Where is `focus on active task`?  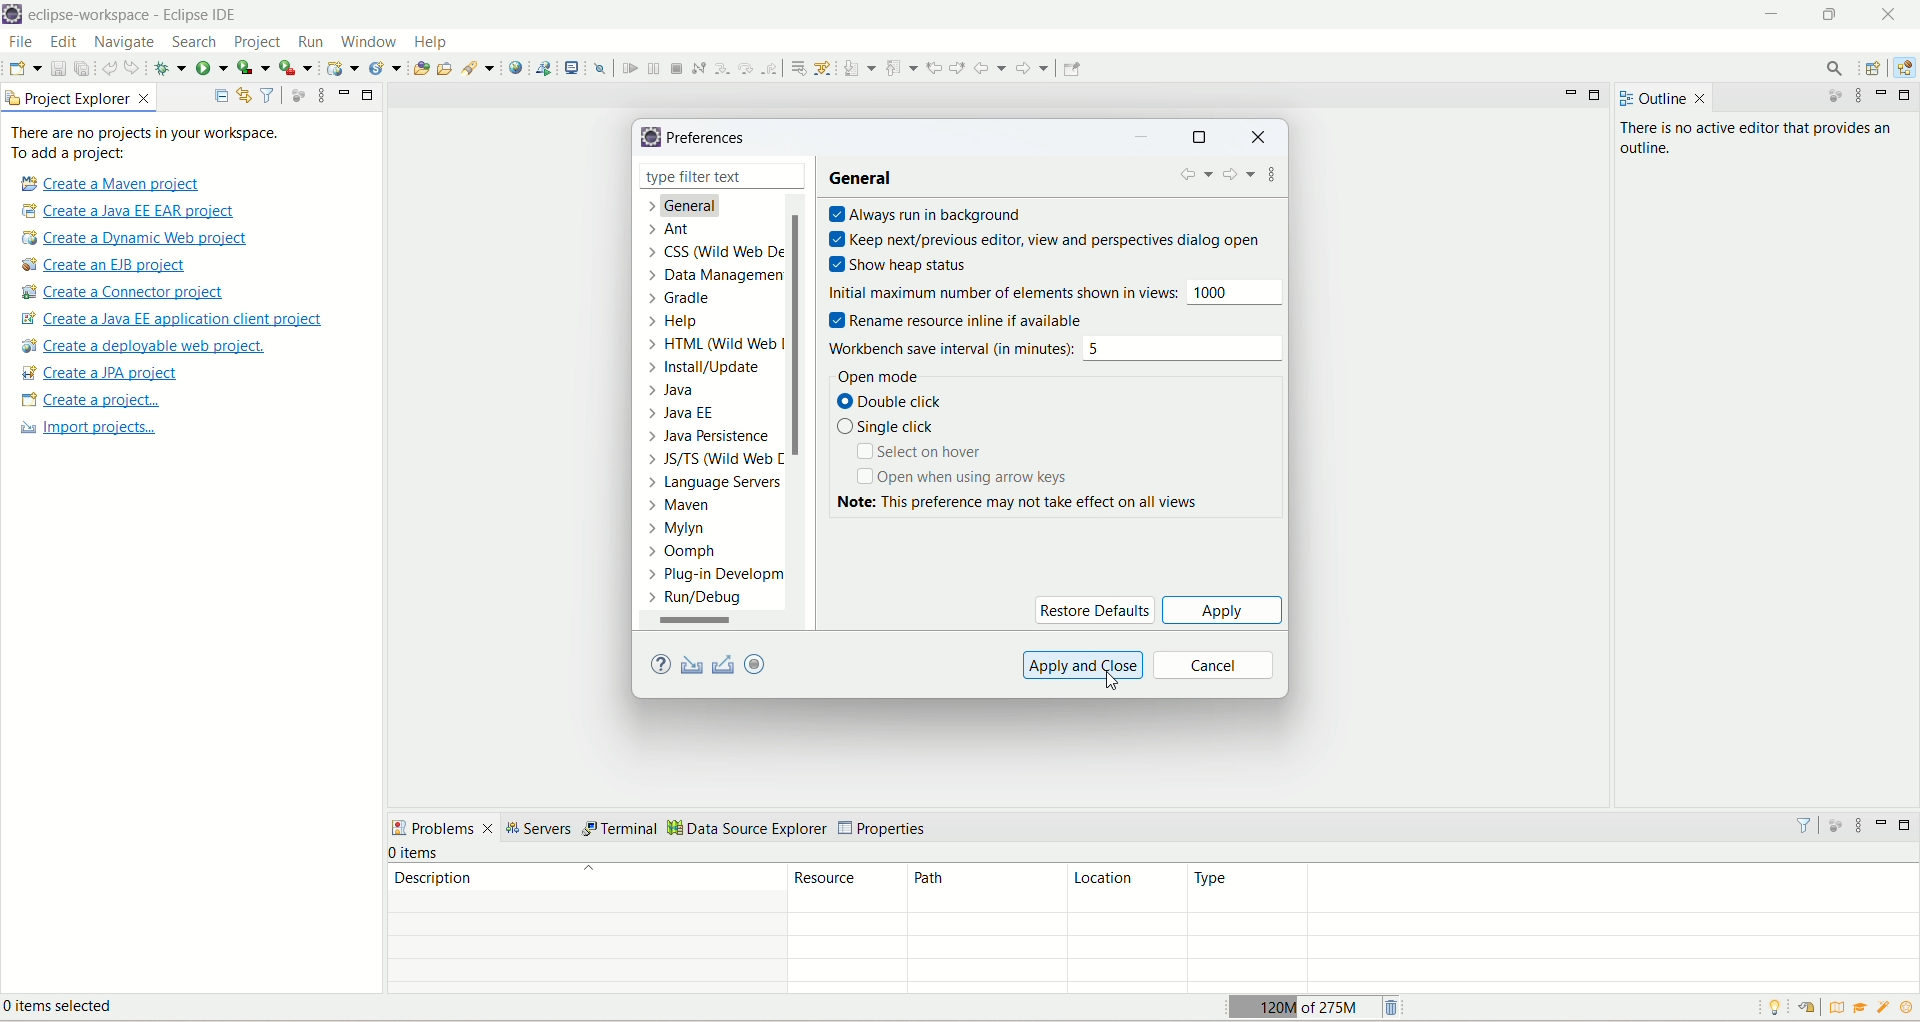
focus on active task is located at coordinates (1827, 98).